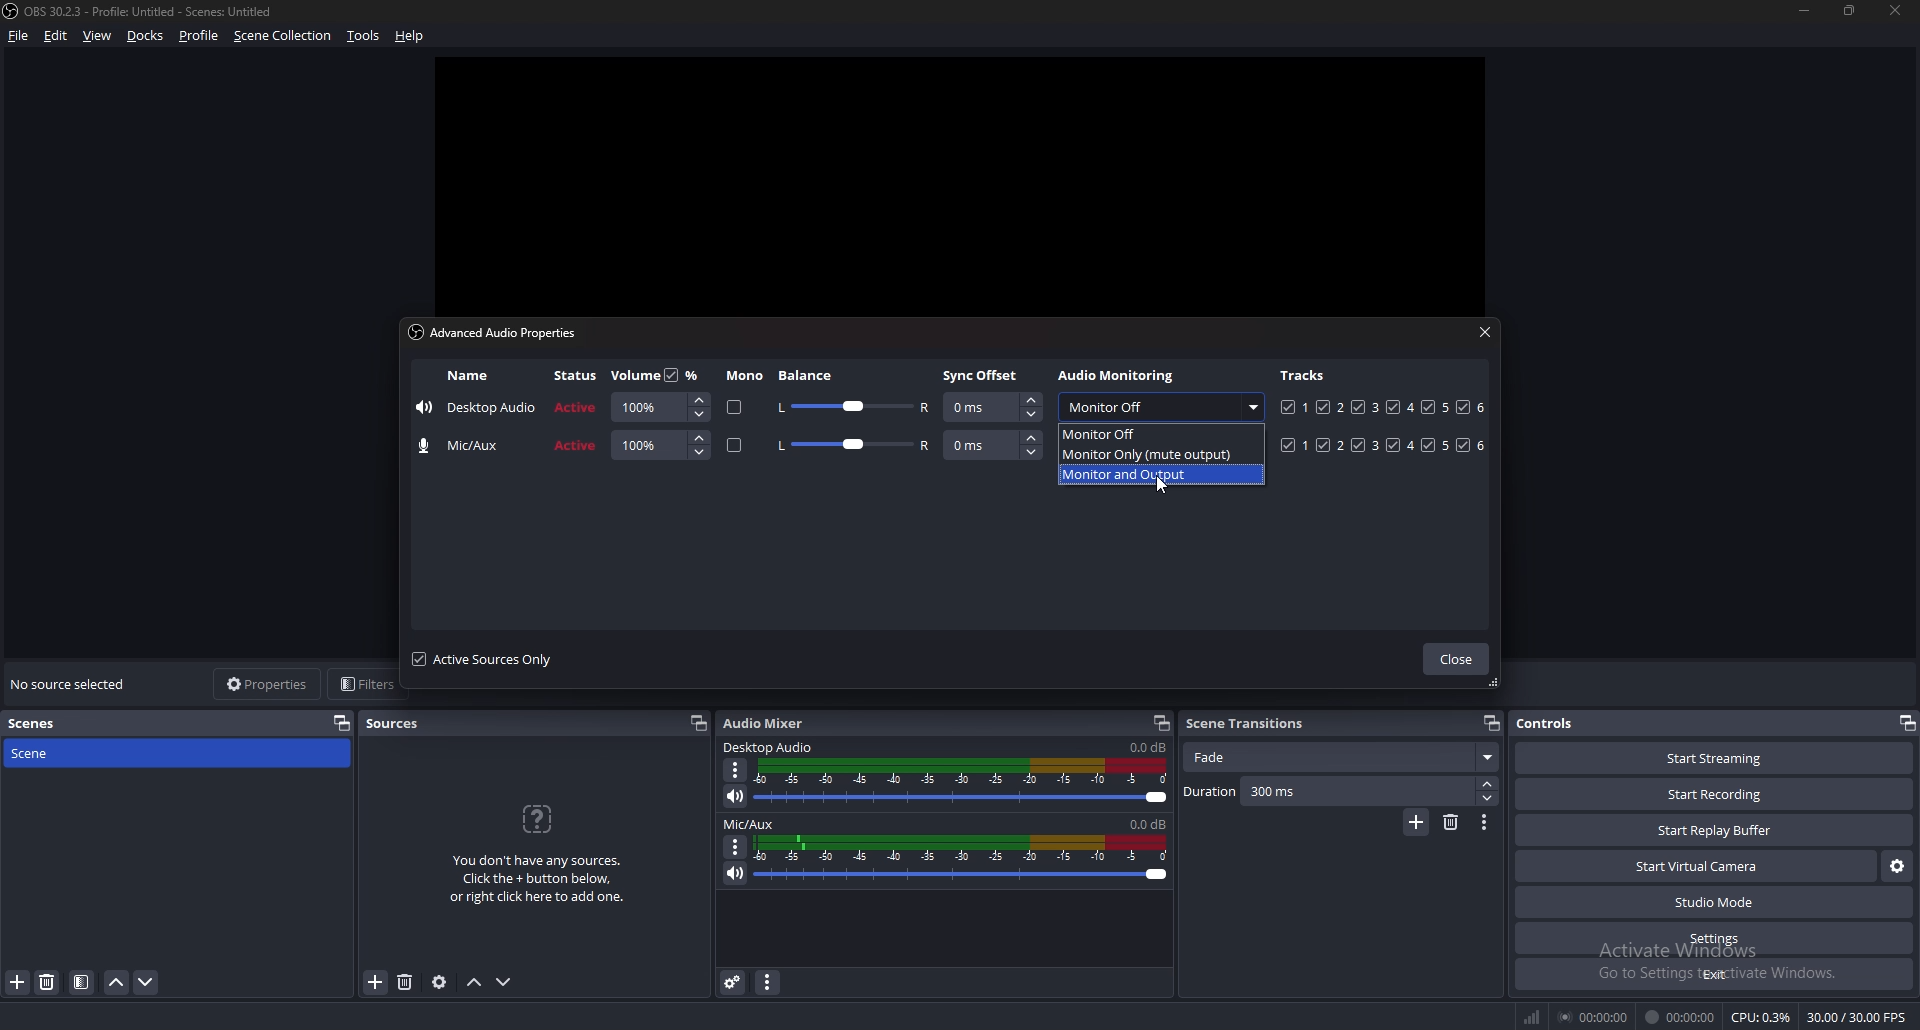  What do you see at coordinates (72, 683) in the screenshot?
I see `no source selected` at bounding box center [72, 683].